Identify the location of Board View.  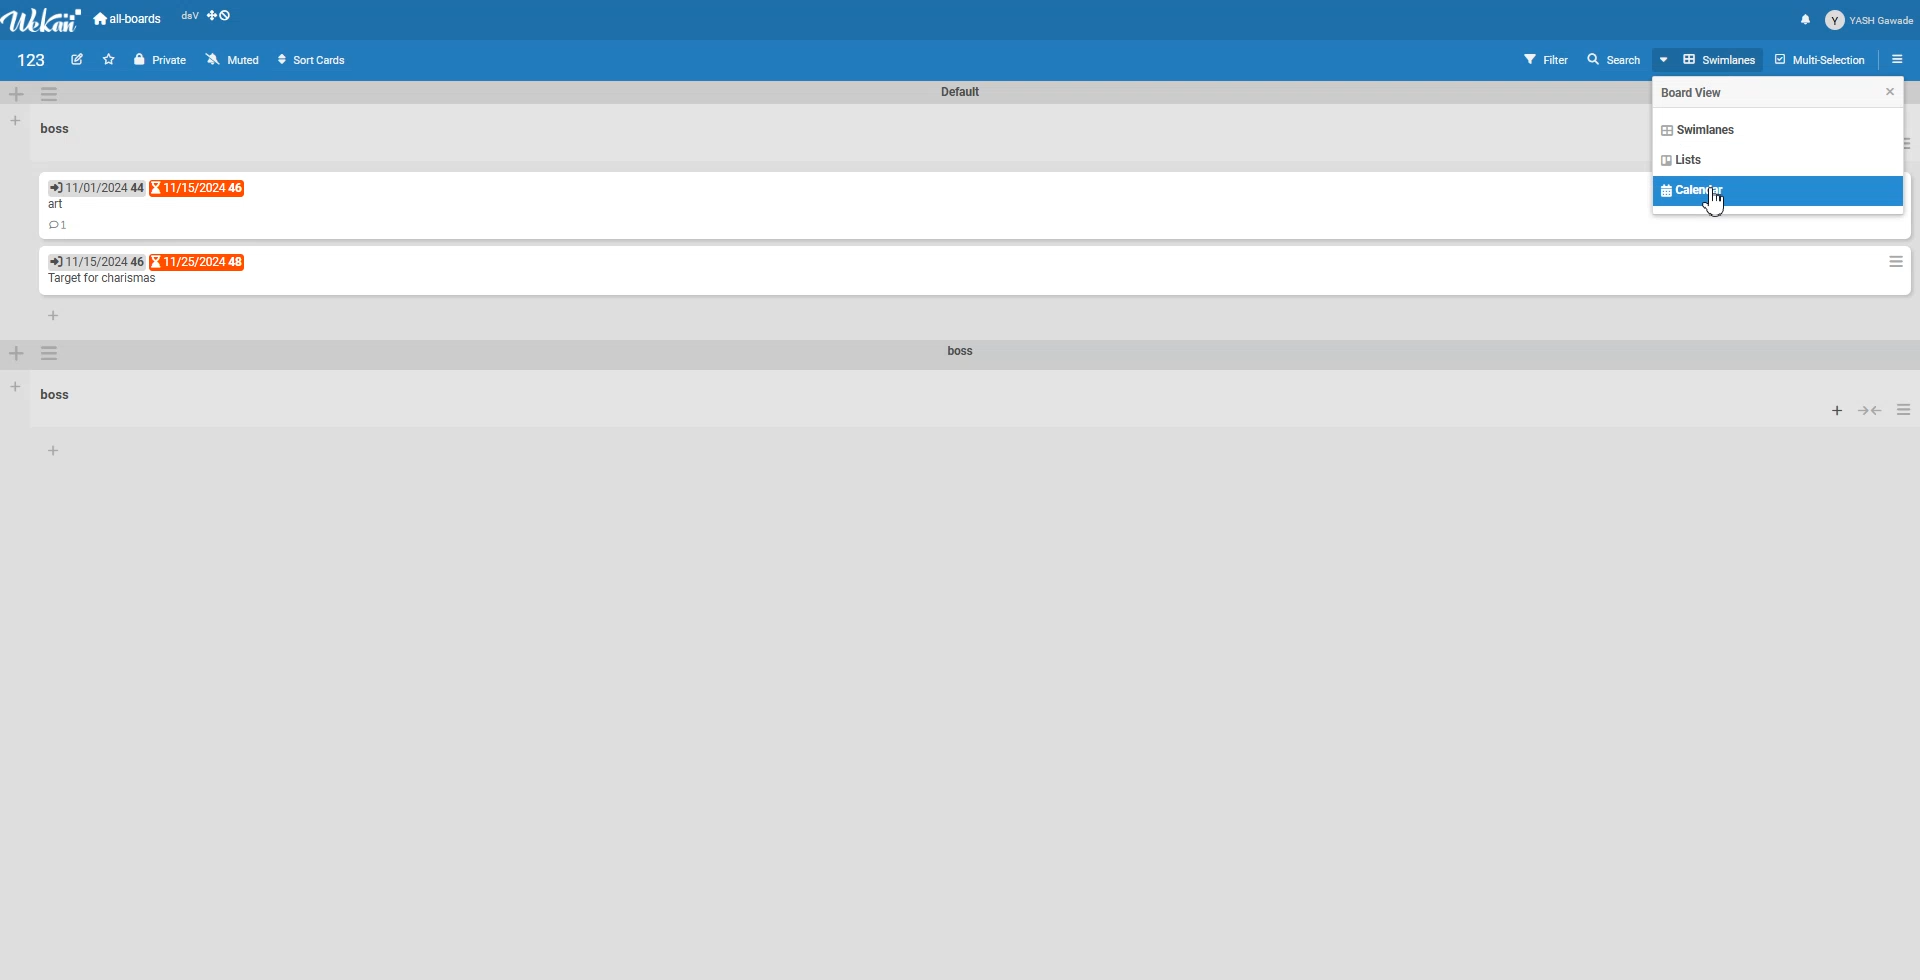
(1709, 62).